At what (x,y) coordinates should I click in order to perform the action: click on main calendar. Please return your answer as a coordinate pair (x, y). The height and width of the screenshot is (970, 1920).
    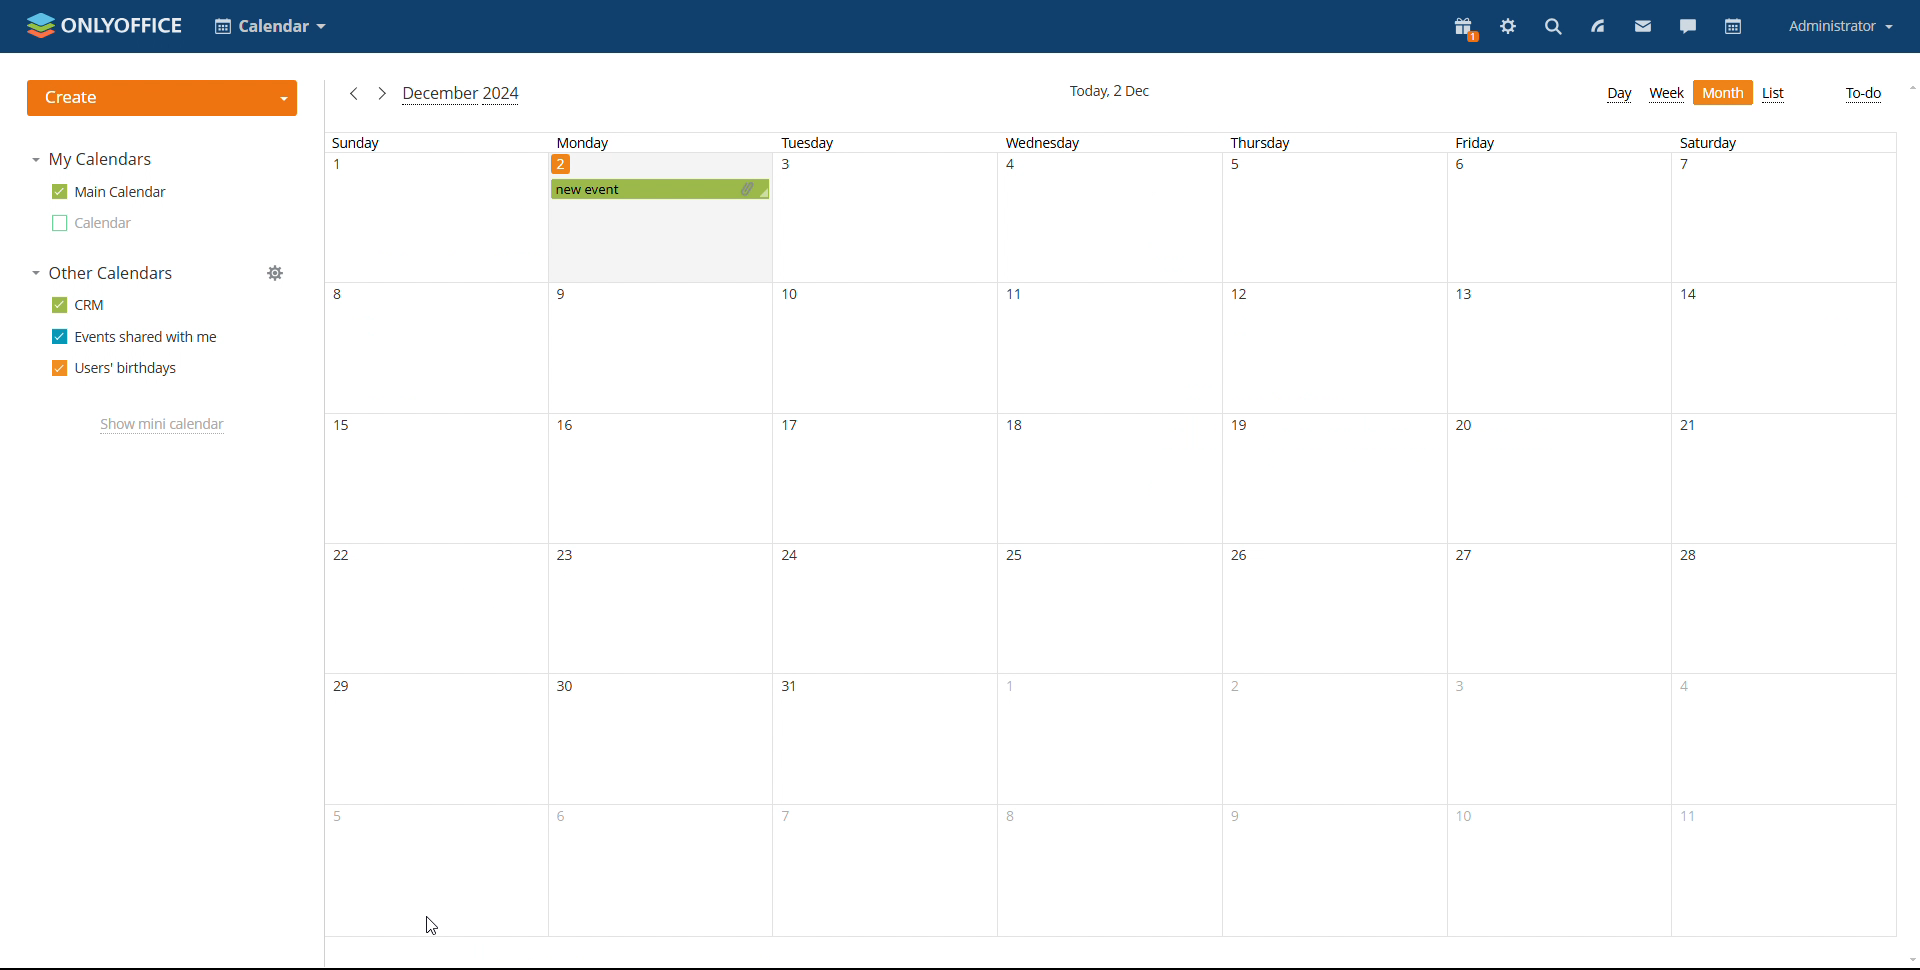
    Looking at the image, I should click on (109, 192).